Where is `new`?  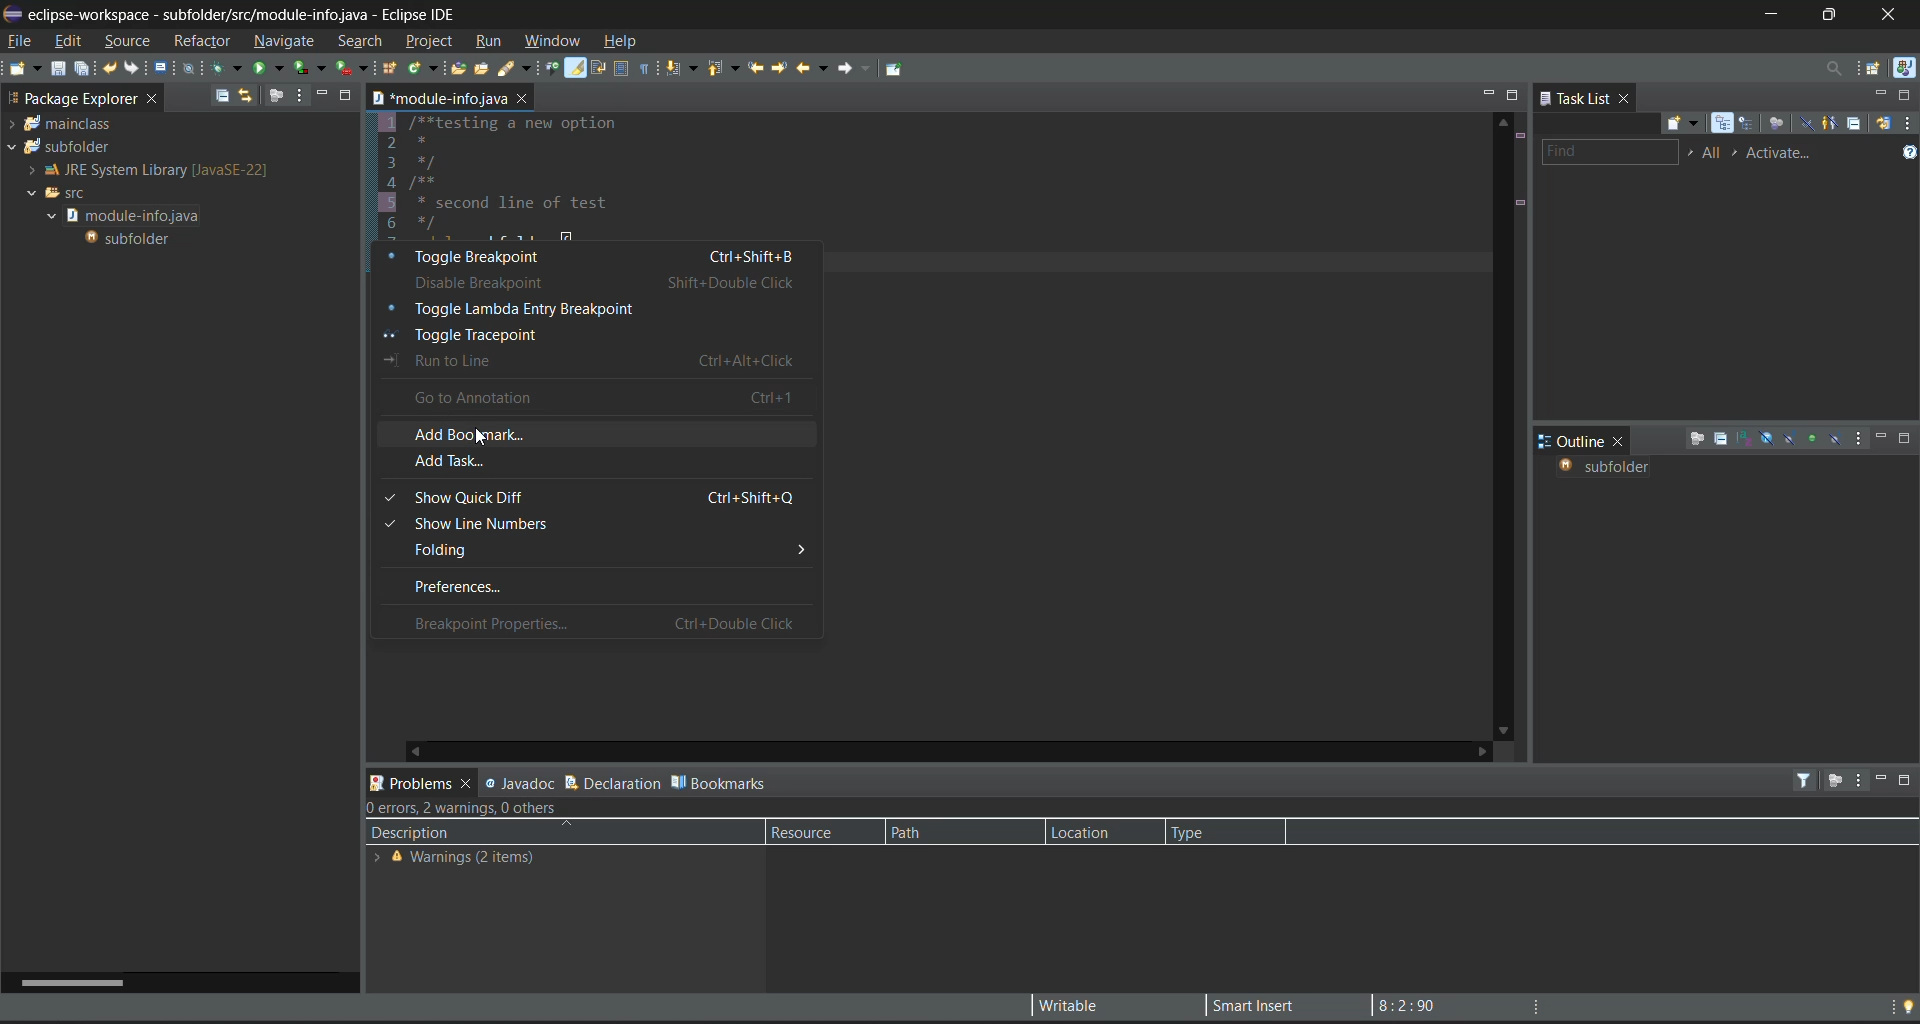 new is located at coordinates (23, 68).